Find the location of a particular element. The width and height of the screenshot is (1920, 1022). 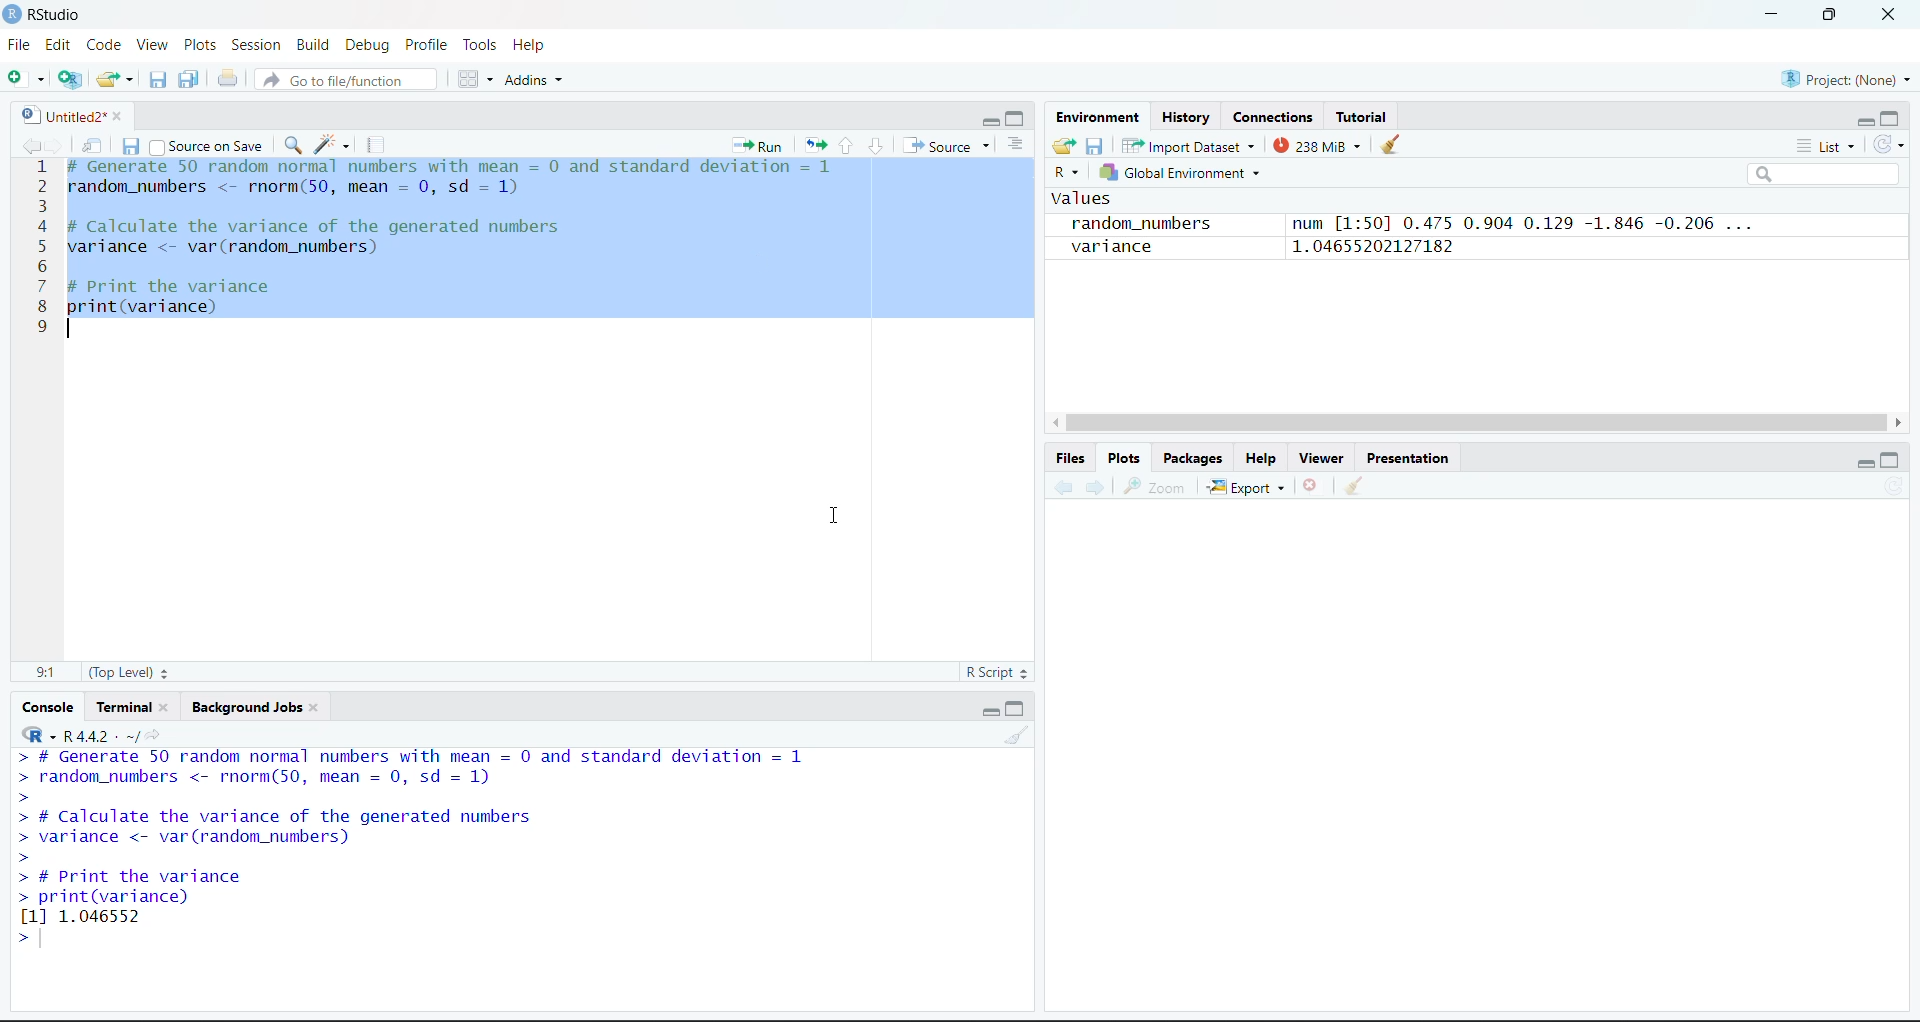

variance is located at coordinates (1108, 247).